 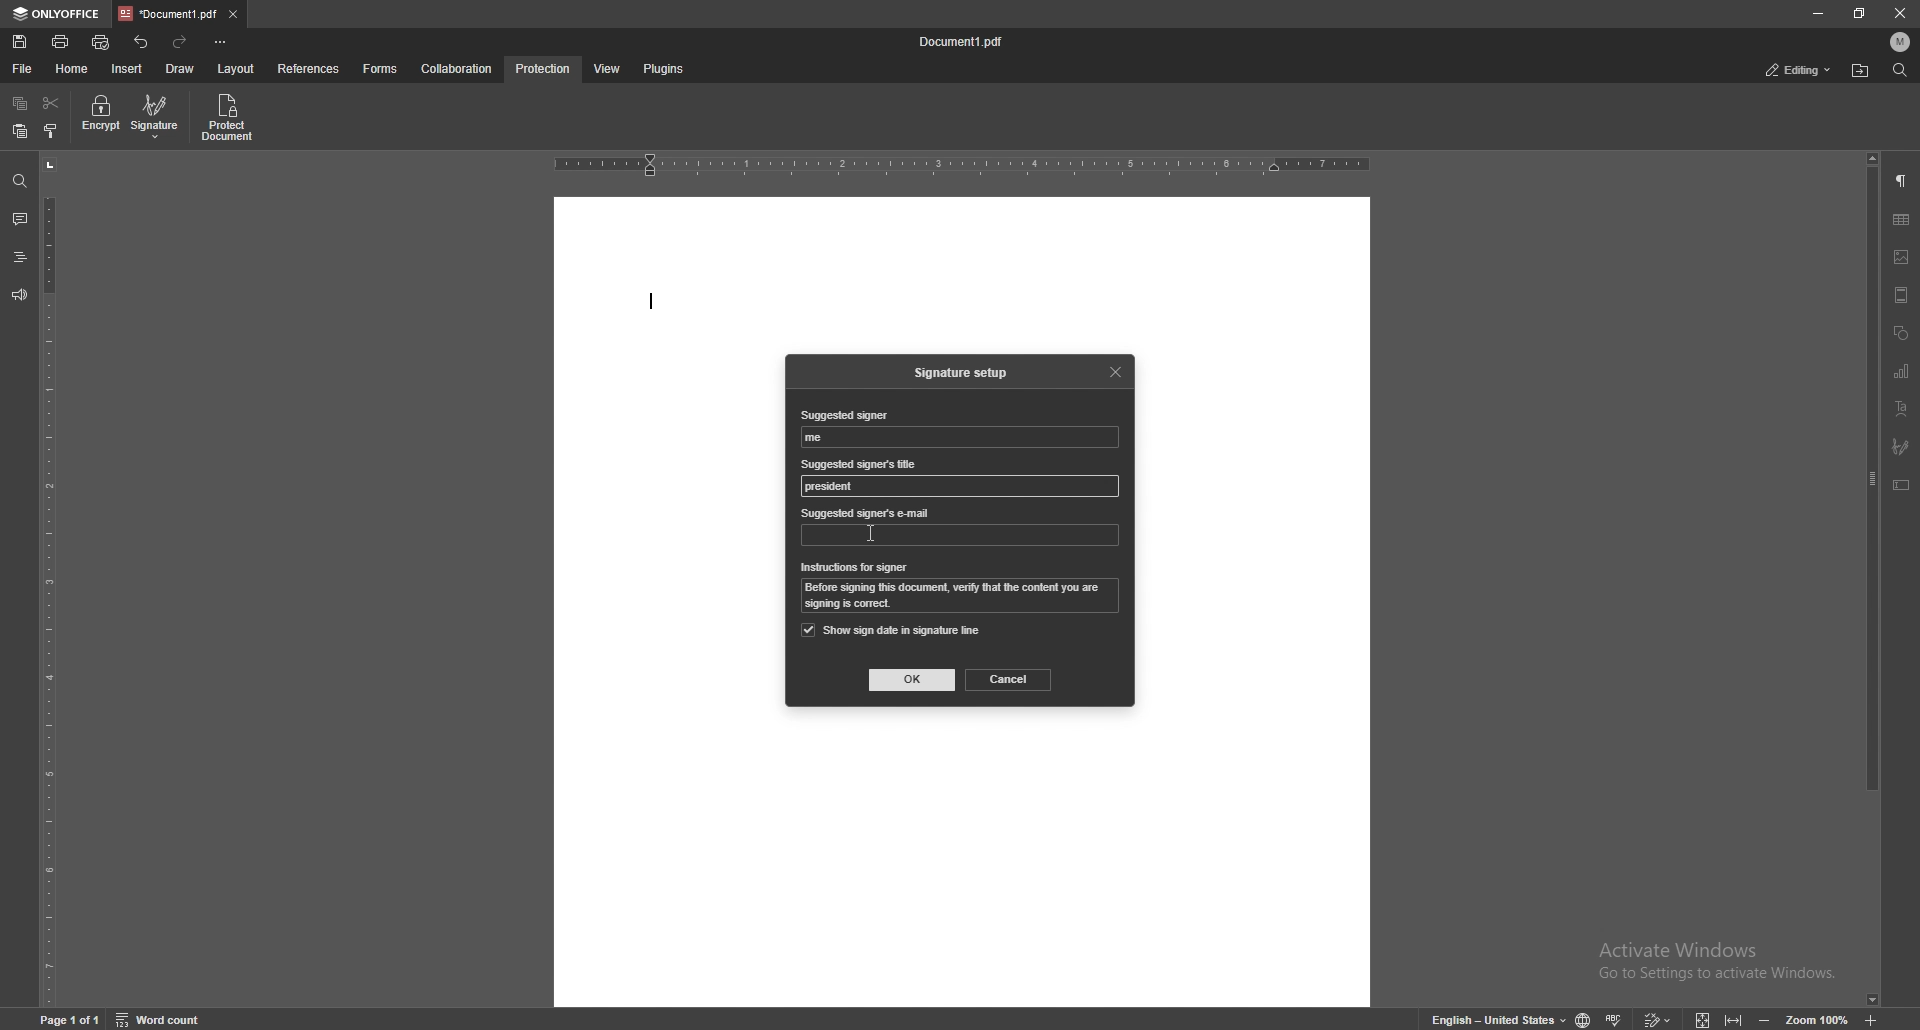 What do you see at coordinates (52, 131) in the screenshot?
I see `copy style` at bounding box center [52, 131].